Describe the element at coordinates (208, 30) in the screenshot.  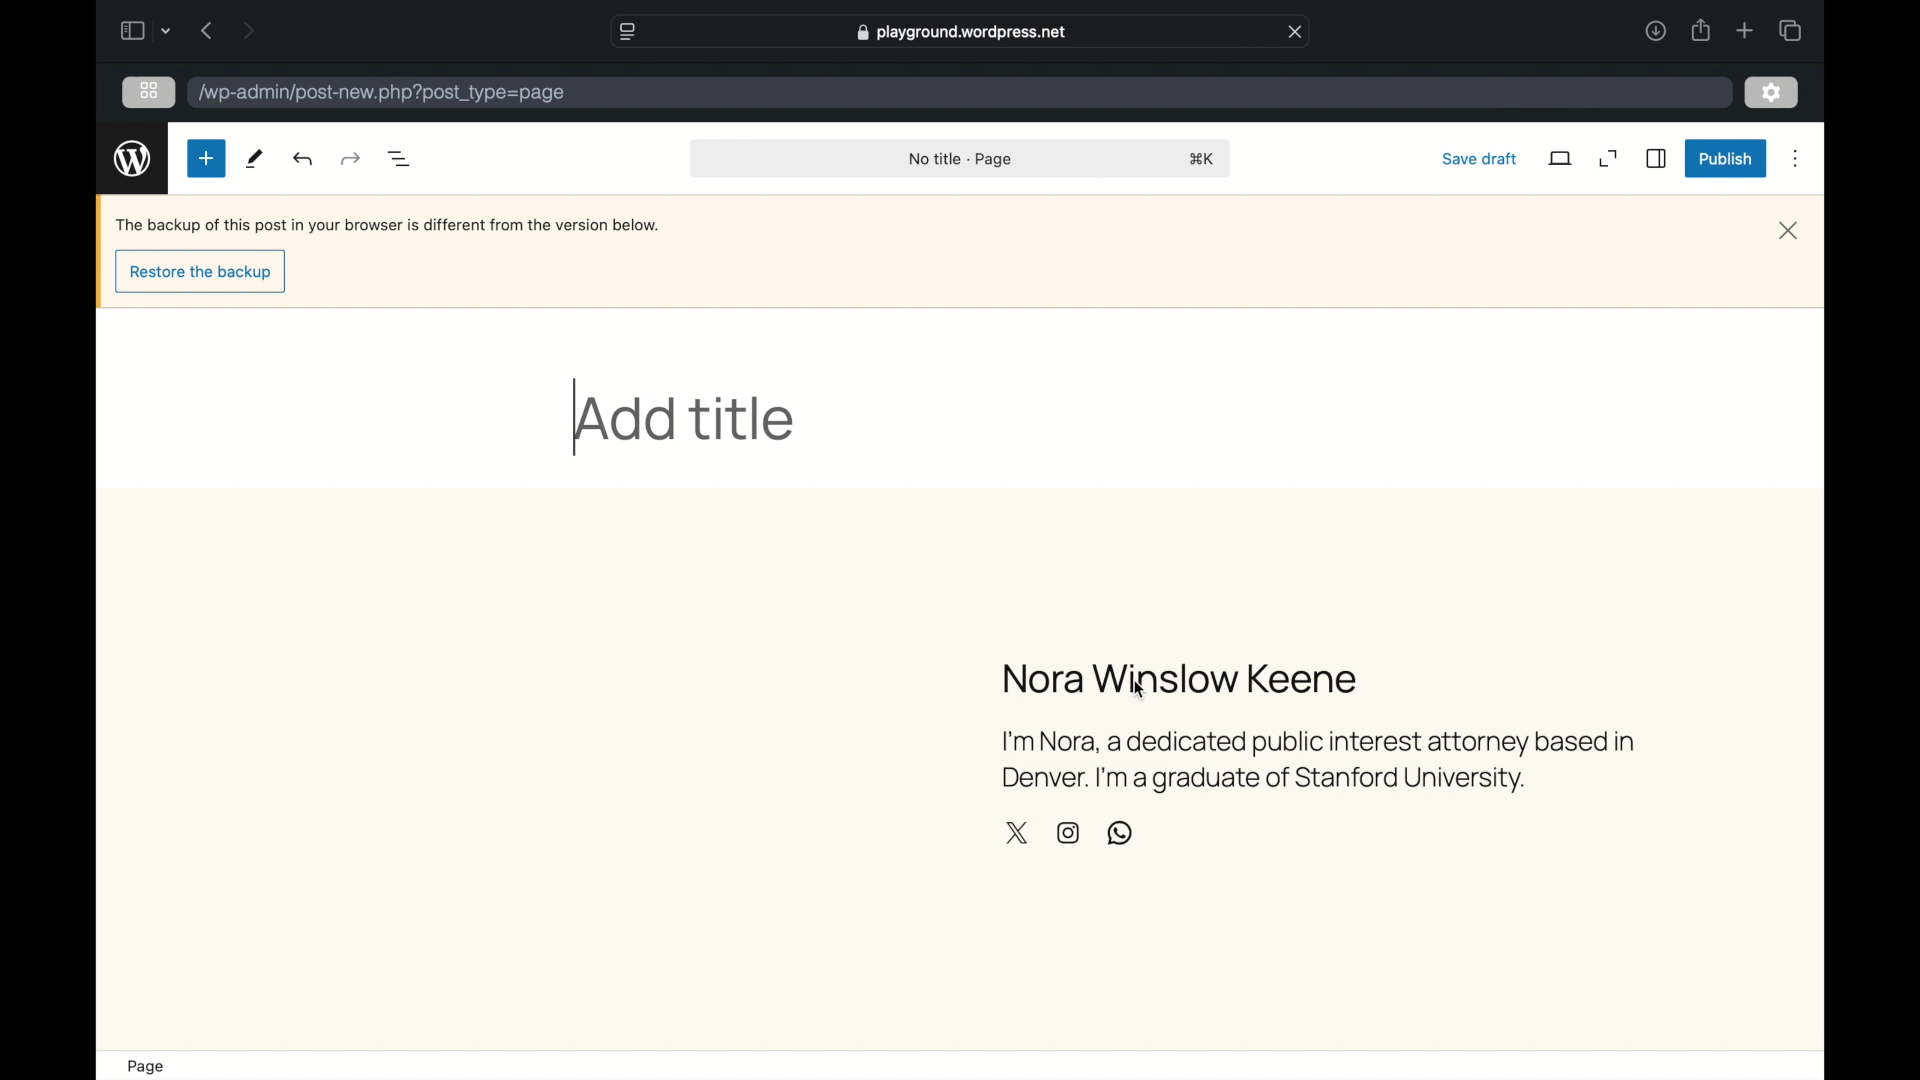
I see `previous page` at that location.